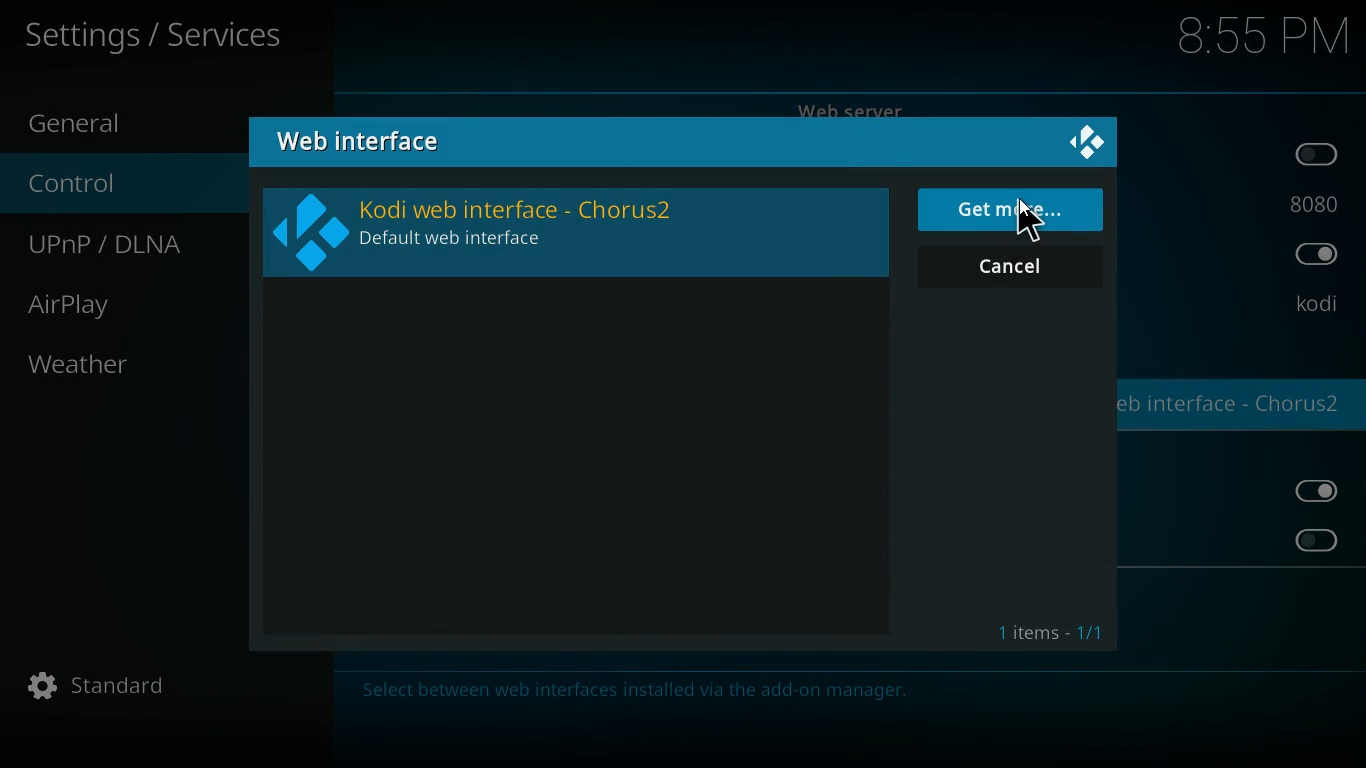 This screenshot has height=768, width=1366. I want to click on on, so click(1316, 257).